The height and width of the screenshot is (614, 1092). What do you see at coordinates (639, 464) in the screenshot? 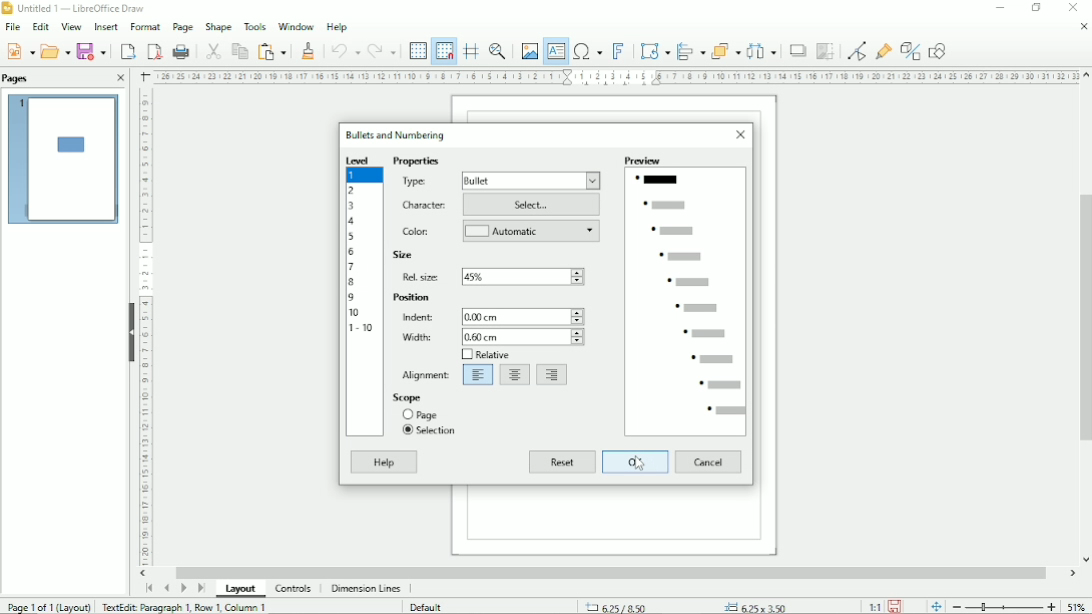
I see `Cursor` at bounding box center [639, 464].